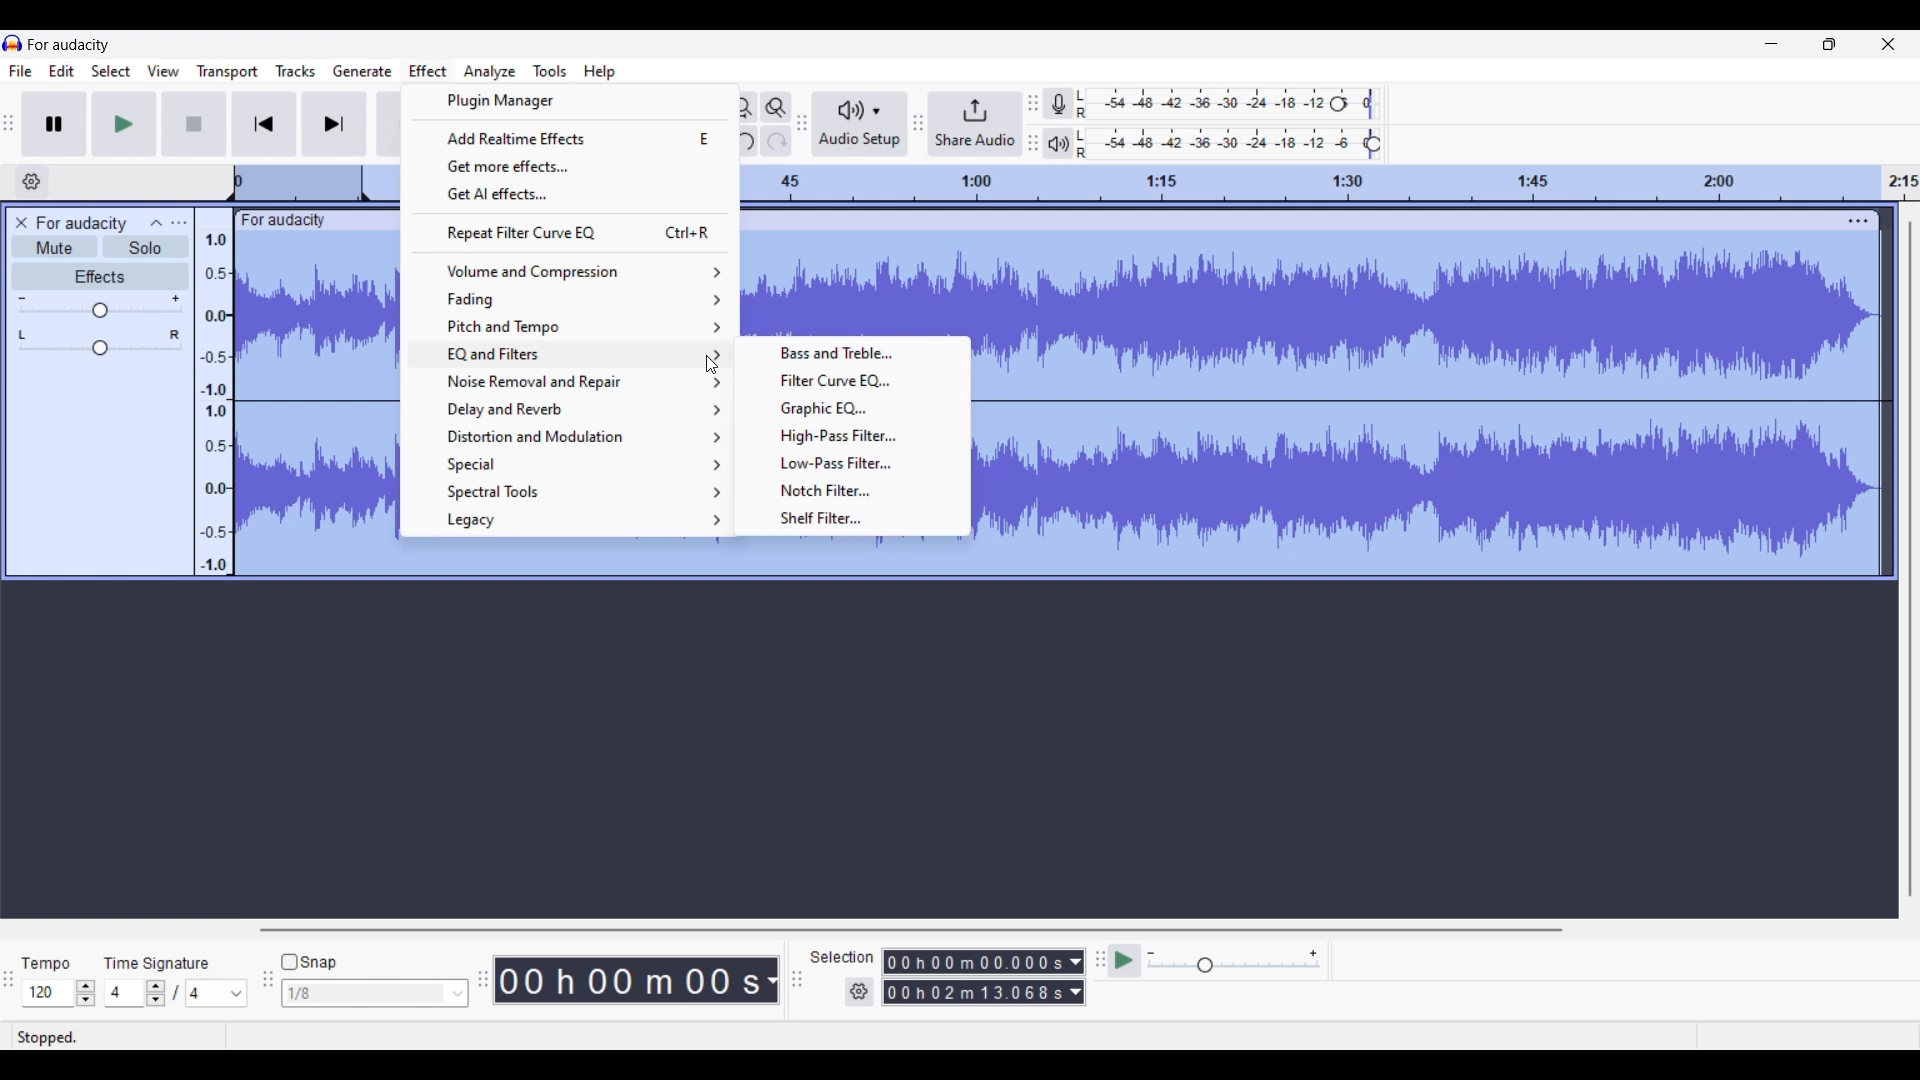 The width and height of the screenshot is (1920, 1080). I want to click on Min. gain, so click(22, 298).